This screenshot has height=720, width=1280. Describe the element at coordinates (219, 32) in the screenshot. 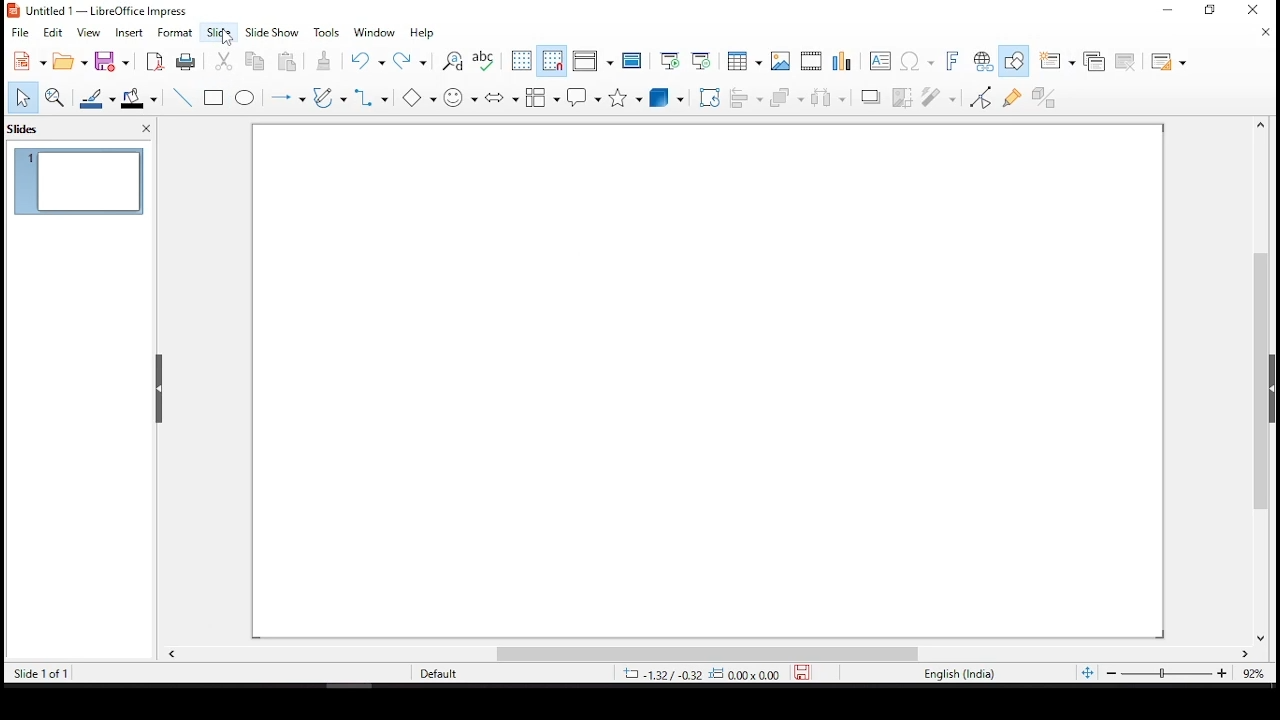

I see `slide` at that location.